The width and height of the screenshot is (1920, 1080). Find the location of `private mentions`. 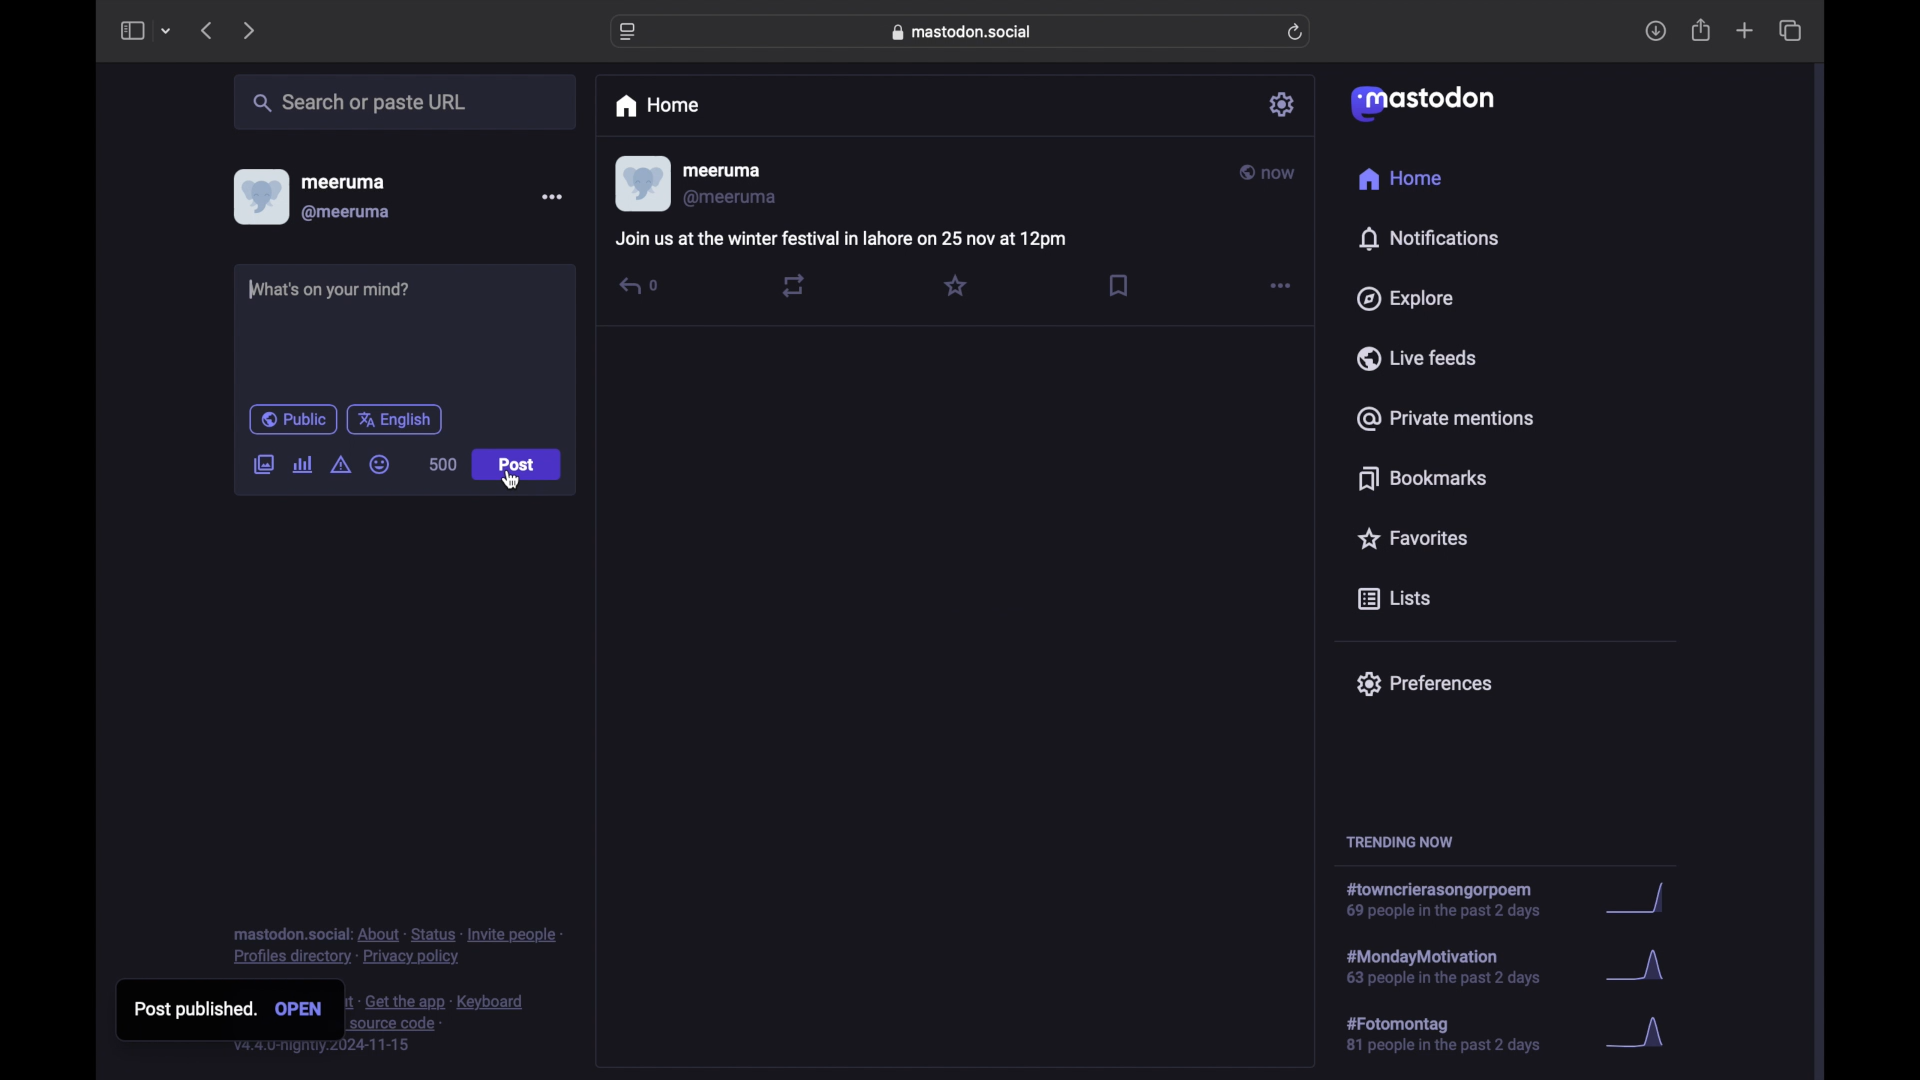

private mentions is located at coordinates (1446, 418).